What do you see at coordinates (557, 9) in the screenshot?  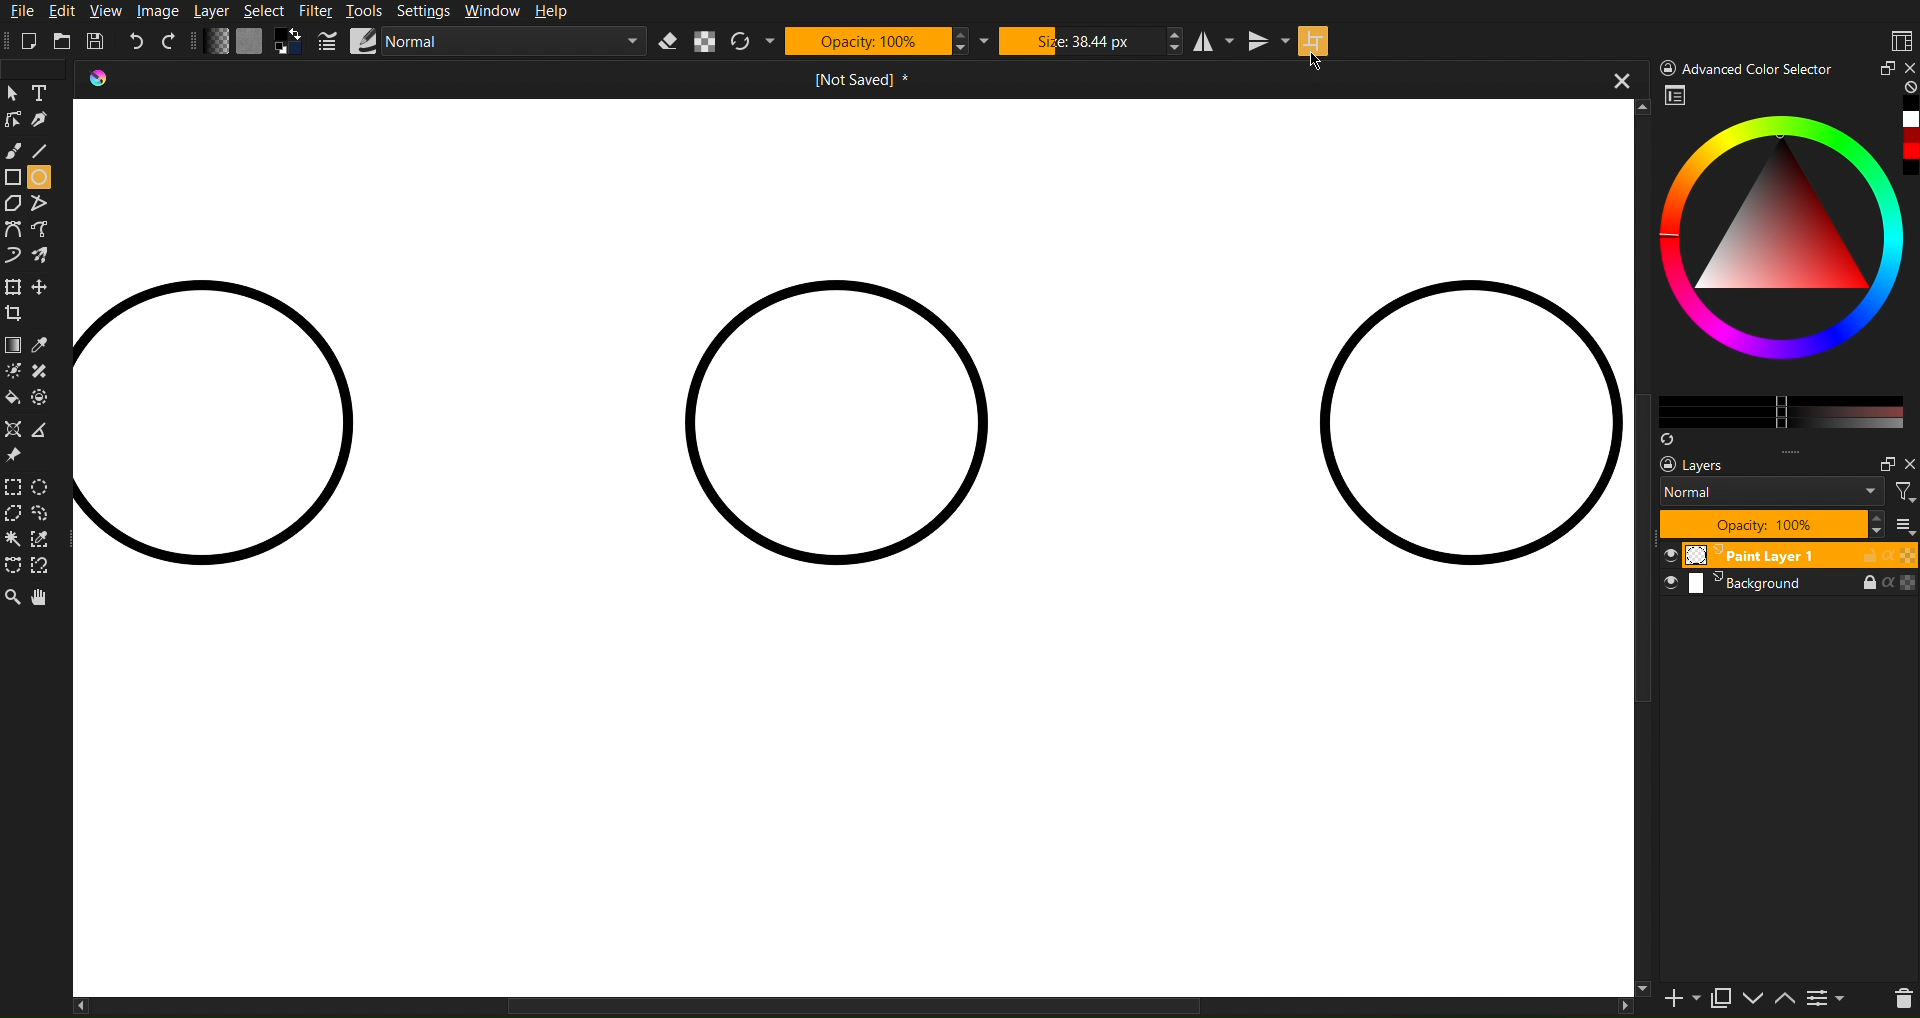 I see `Help` at bounding box center [557, 9].